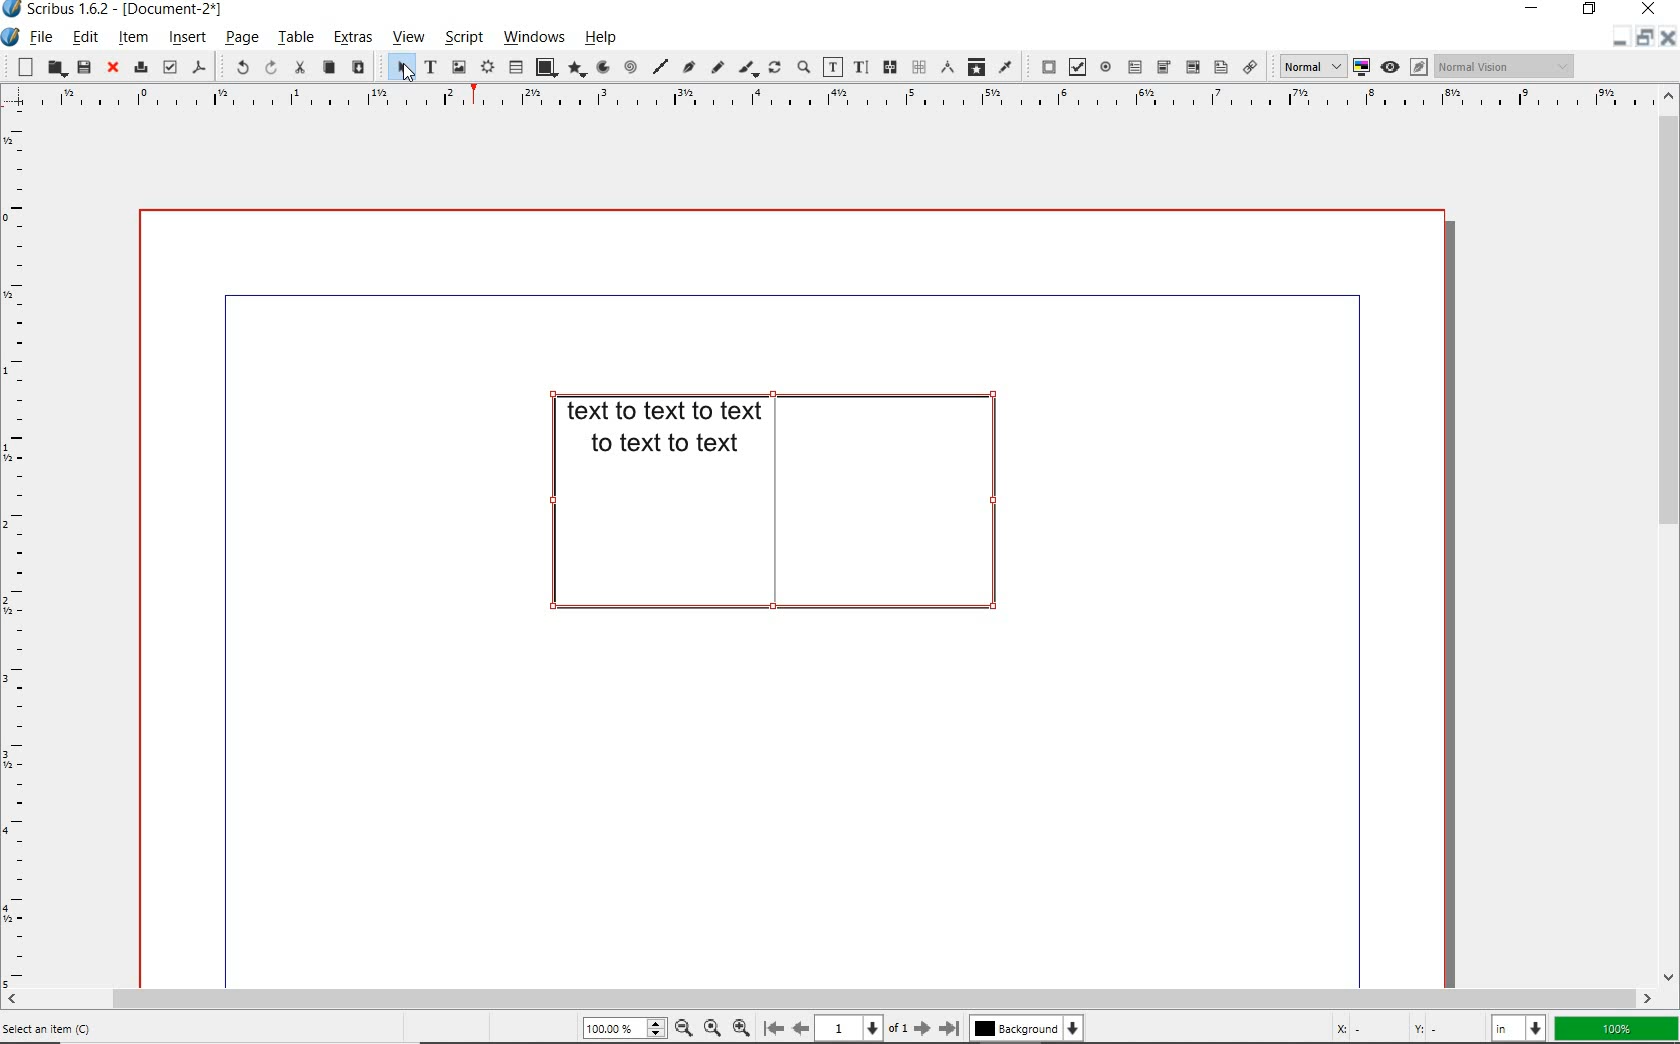 This screenshot has height=1044, width=1680. What do you see at coordinates (801, 1027) in the screenshot?
I see `go back` at bounding box center [801, 1027].